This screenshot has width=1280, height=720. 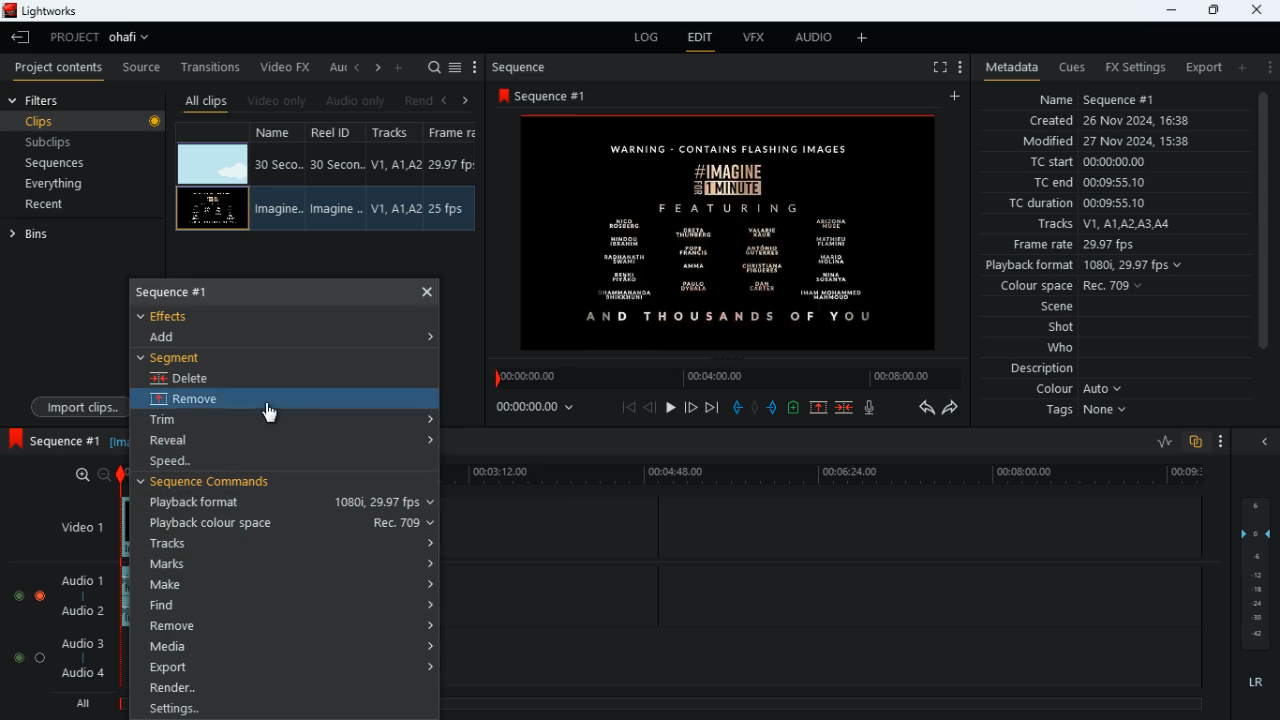 I want to click on layers, so click(x=1254, y=573).